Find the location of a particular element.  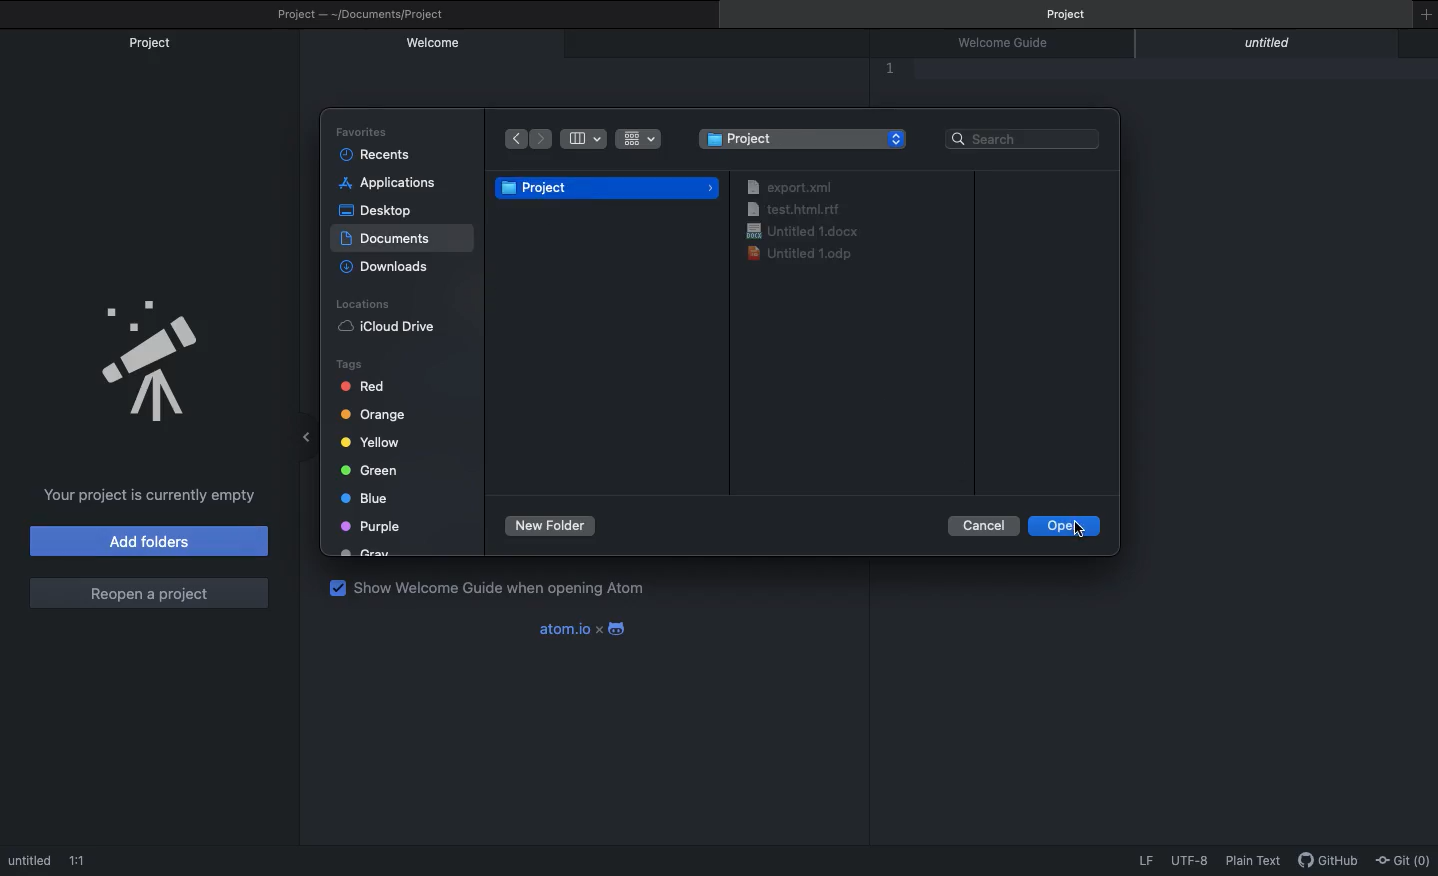

Project is currently empty  is located at coordinates (148, 497).